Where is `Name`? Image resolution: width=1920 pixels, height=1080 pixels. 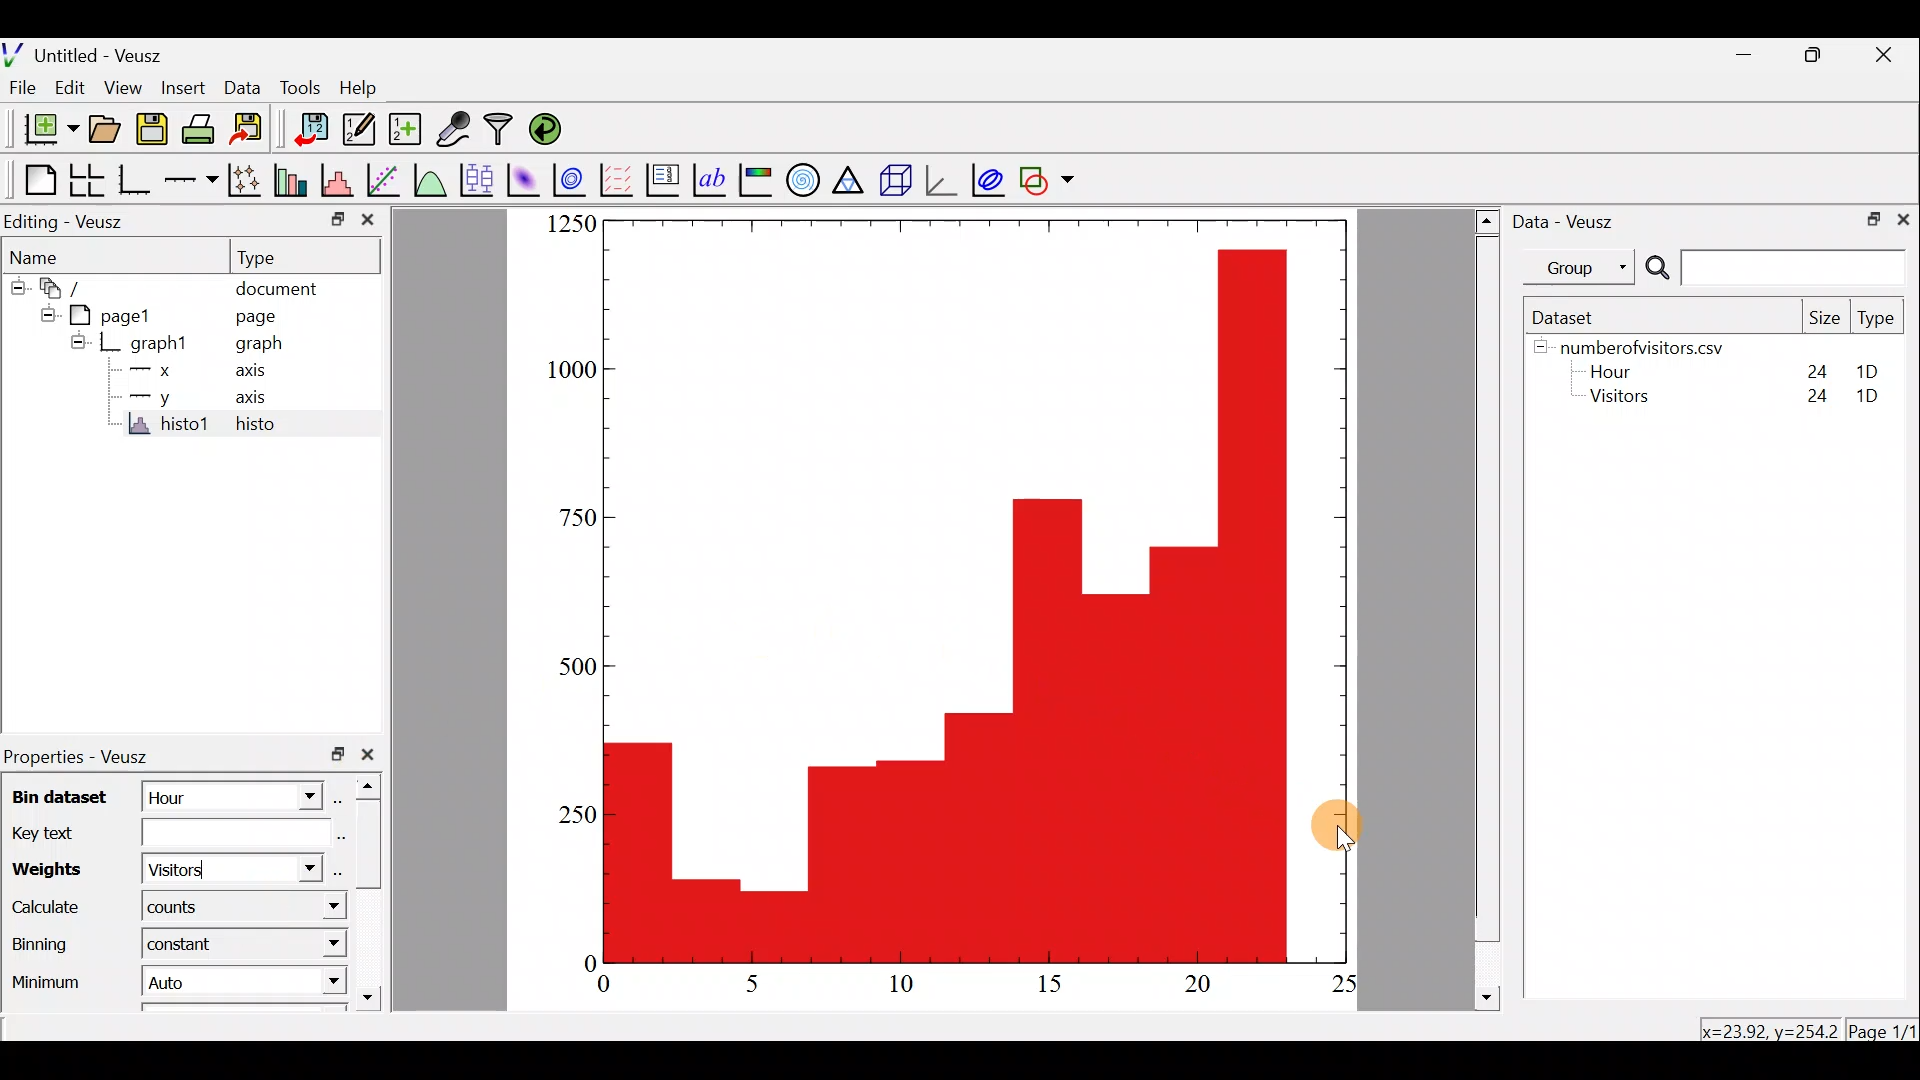
Name is located at coordinates (40, 253).